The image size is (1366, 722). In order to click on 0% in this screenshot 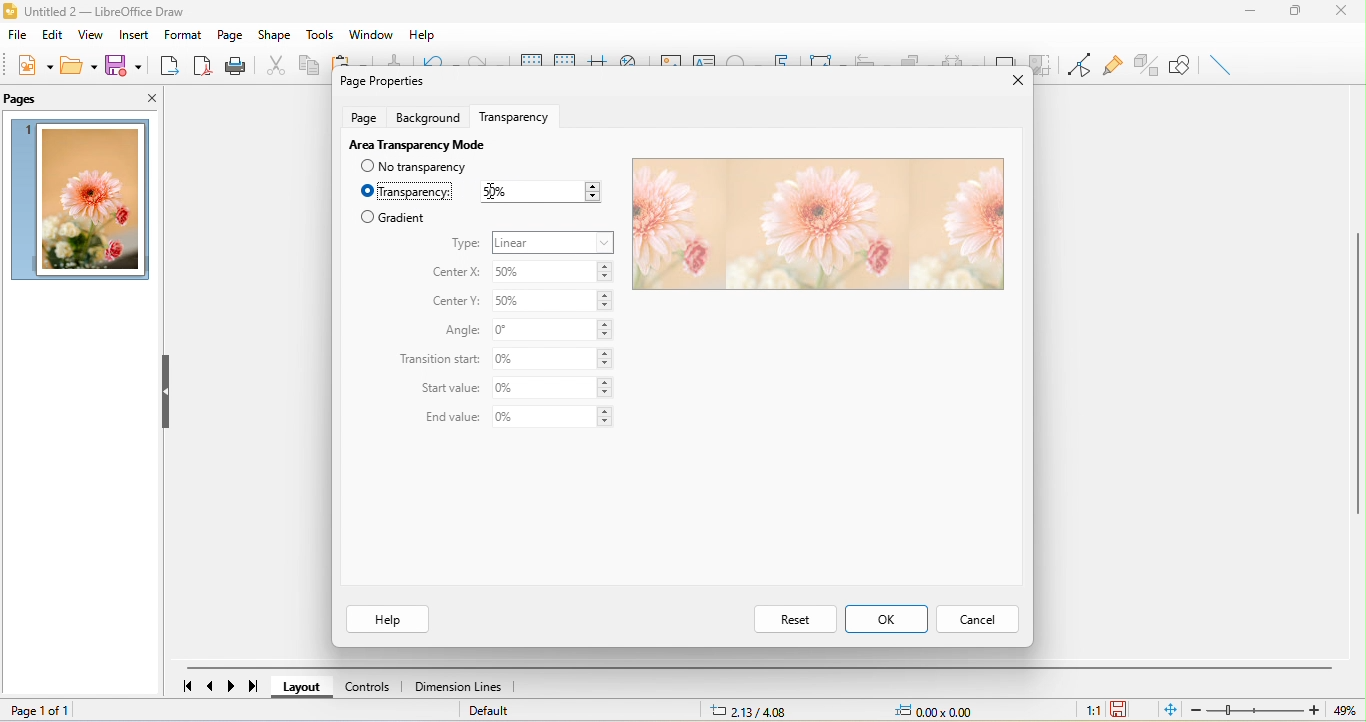, I will do `click(555, 359)`.